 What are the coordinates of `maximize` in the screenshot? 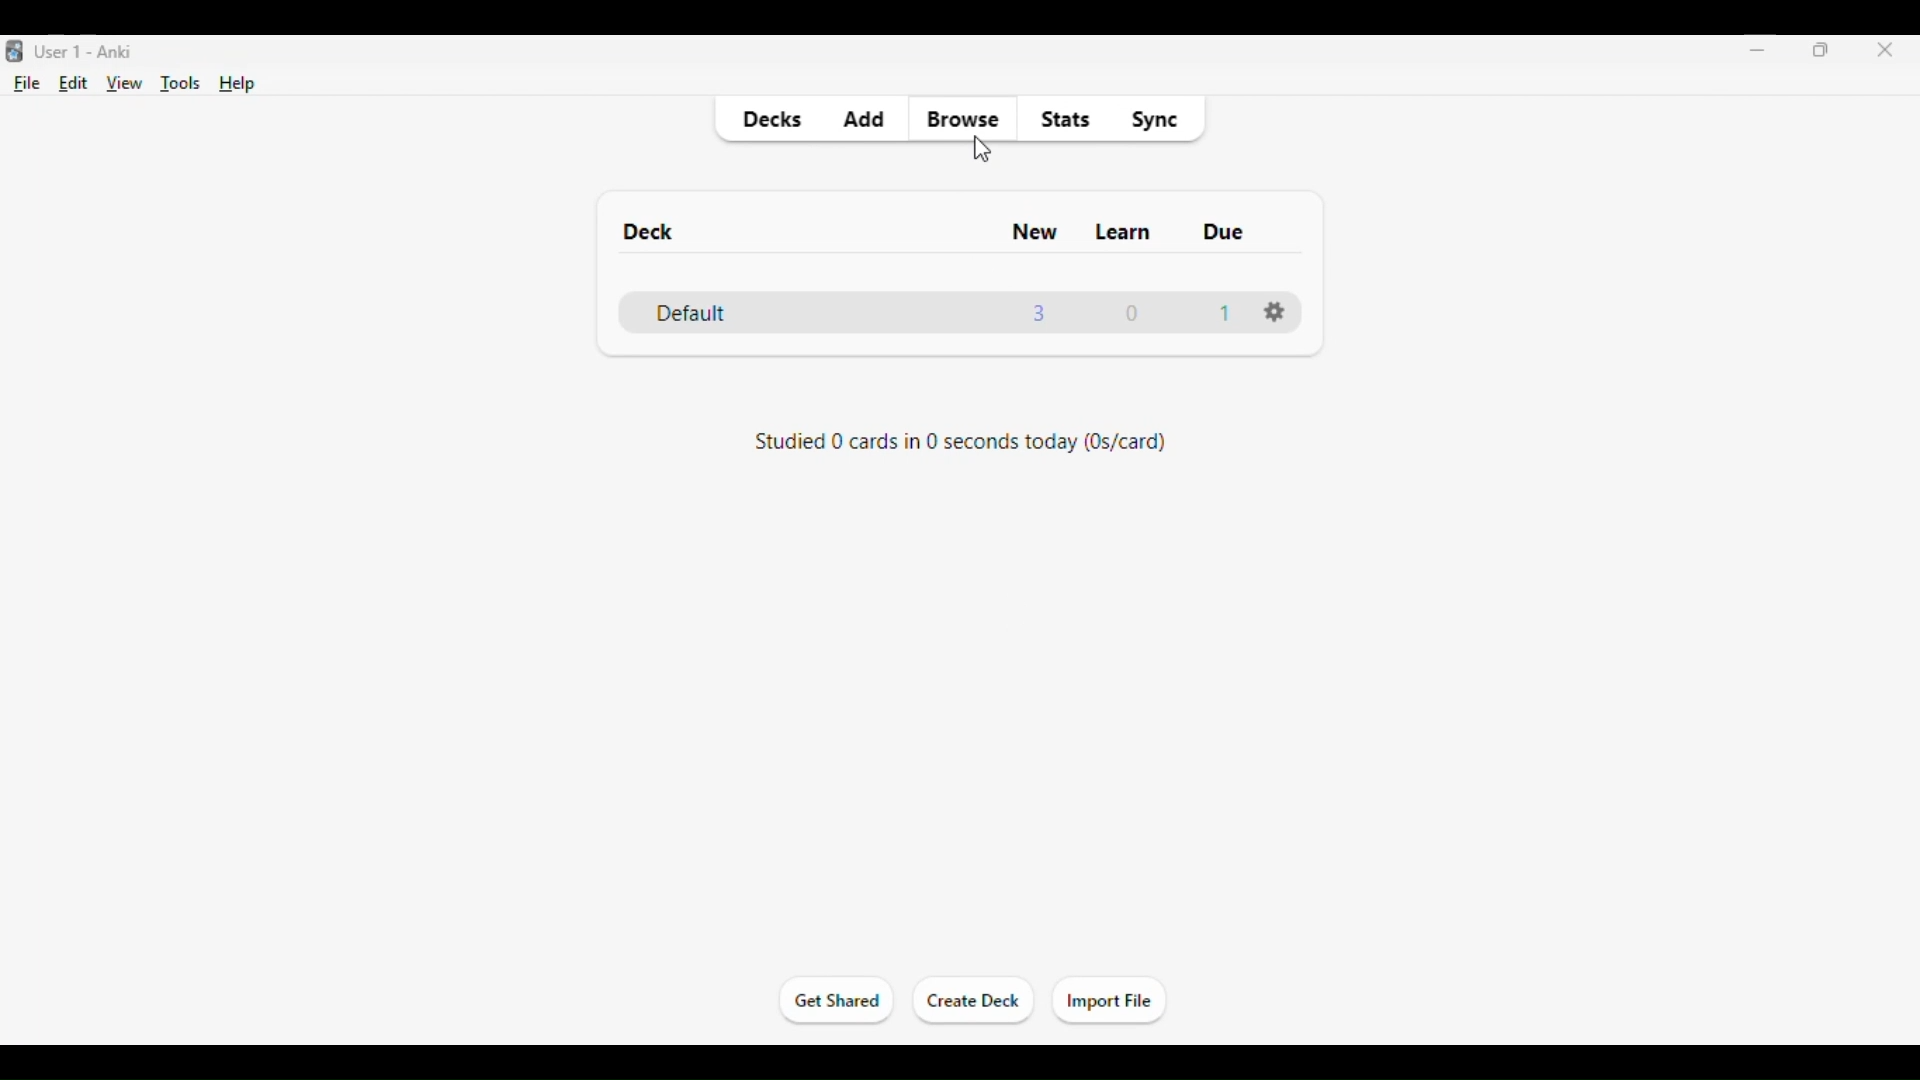 It's located at (1822, 49).